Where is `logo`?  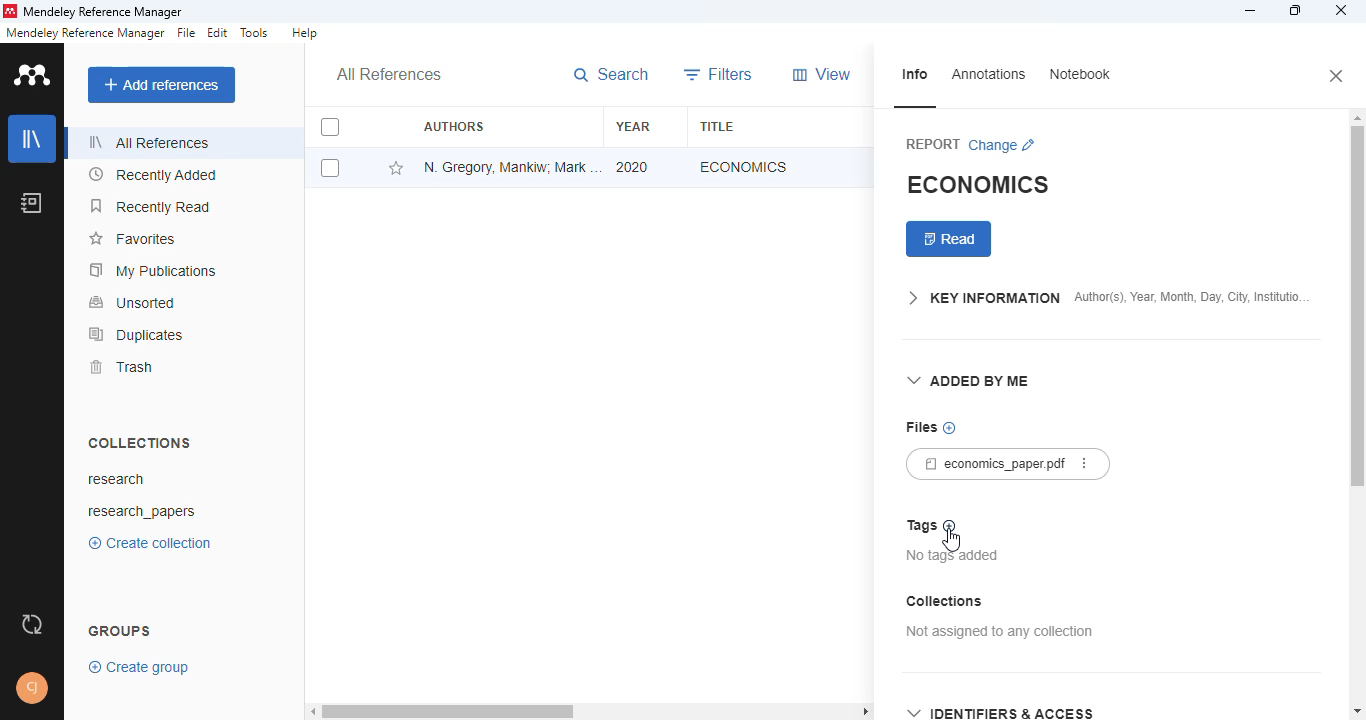 logo is located at coordinates (10, 11).